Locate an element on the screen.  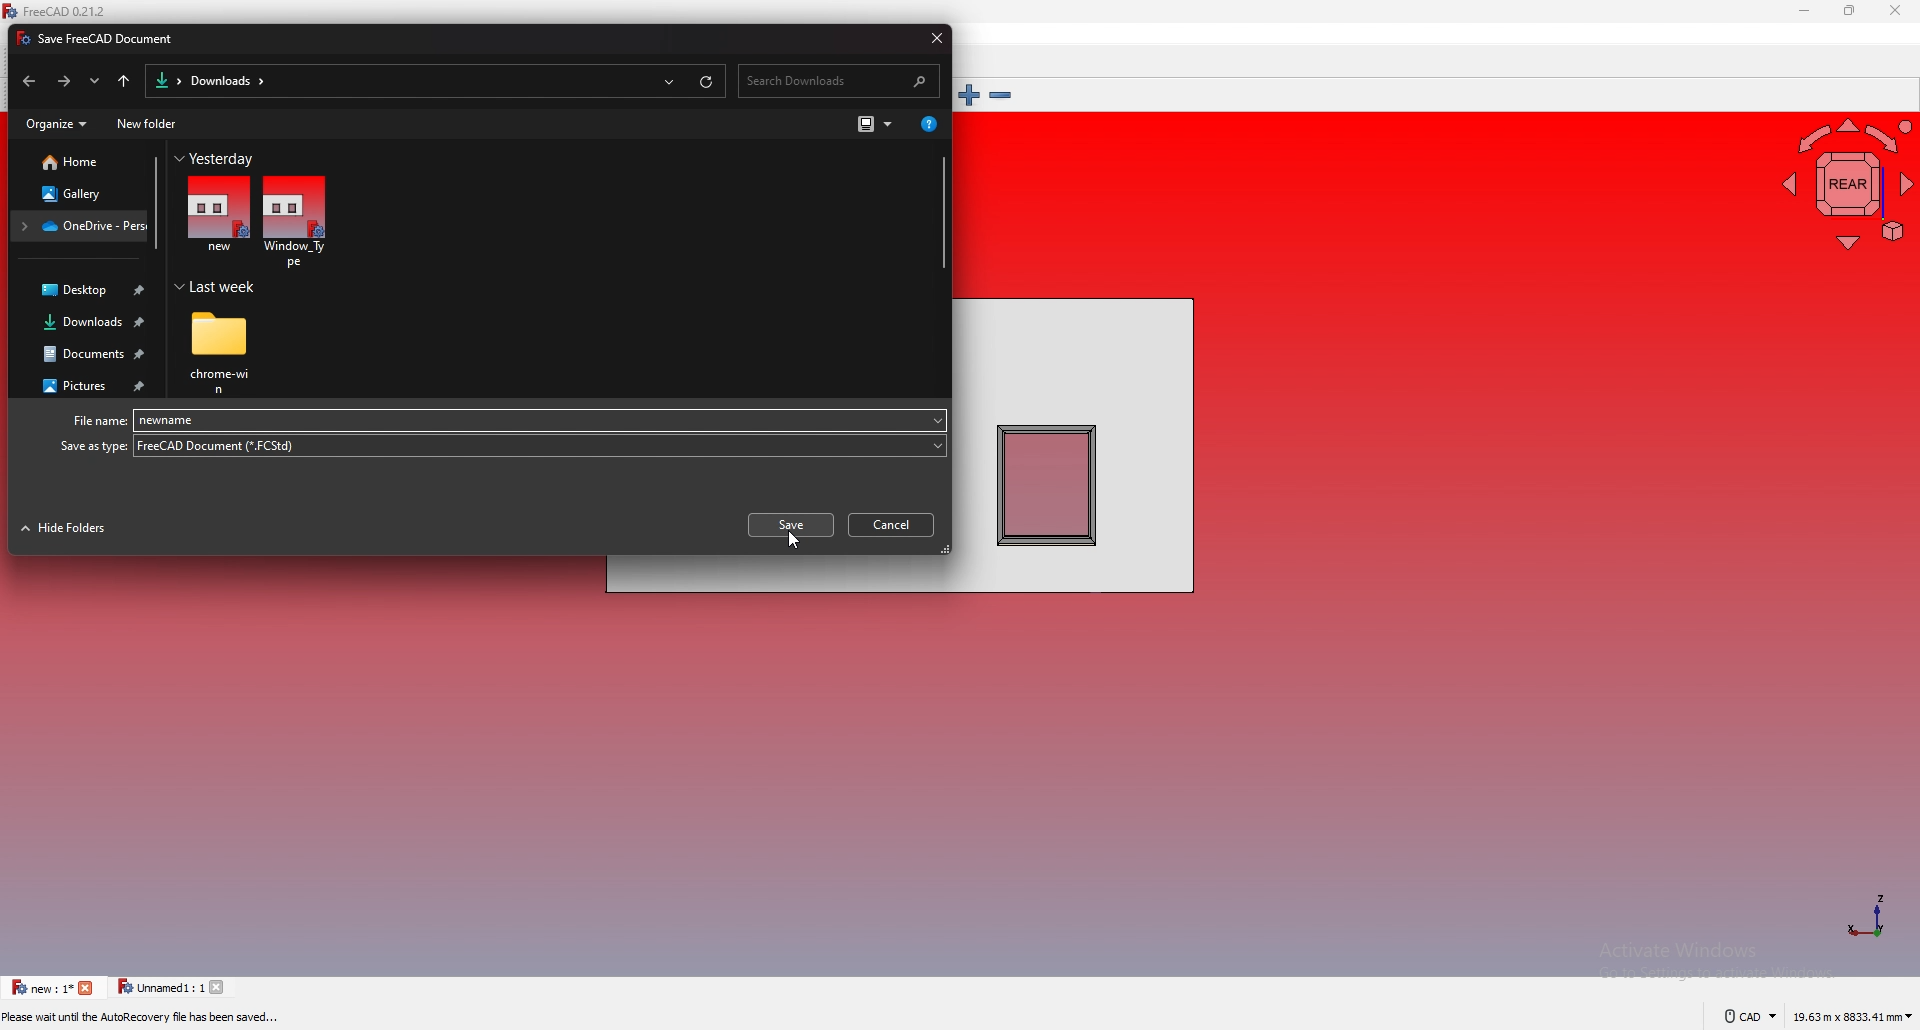
save is located at coordinates (792, 526).